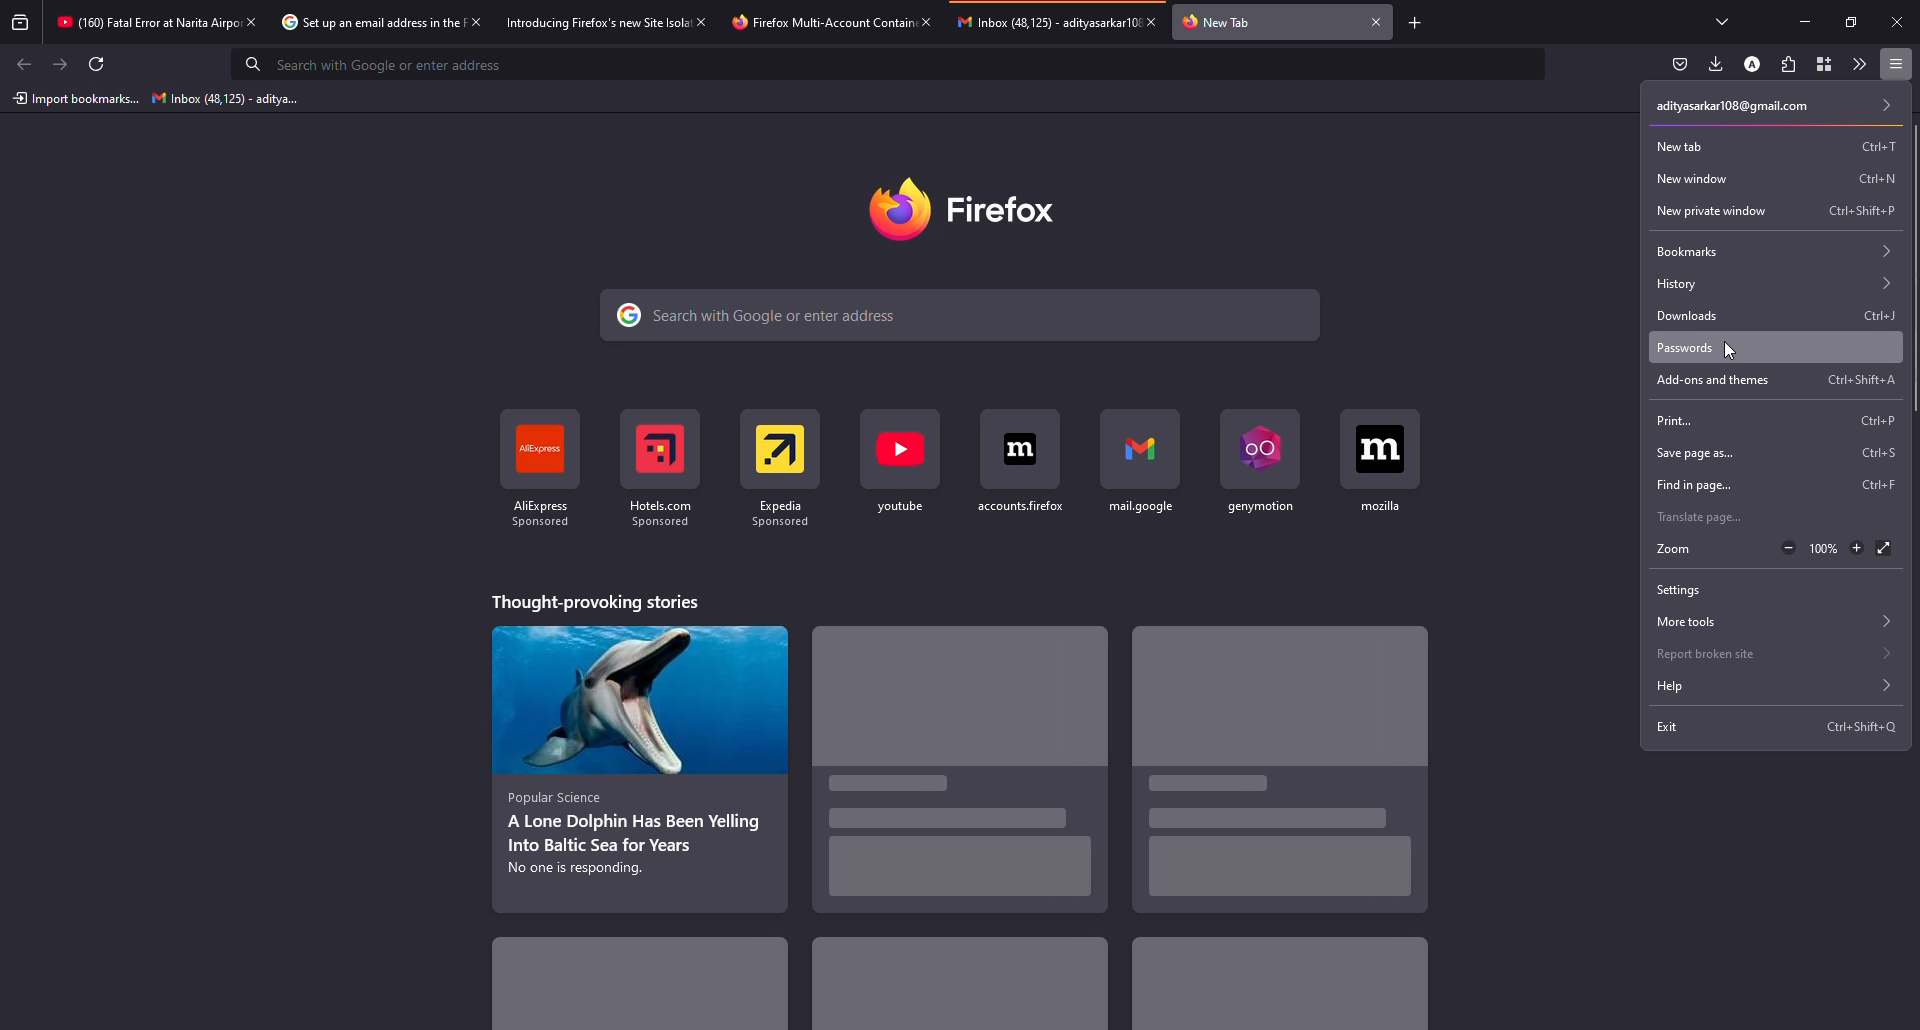 Image resolution: width=1920 pixels, height=1030 pixels. Describe the element at coordinates (1698, 452) in the screenshot. I see `save page as` at that location.